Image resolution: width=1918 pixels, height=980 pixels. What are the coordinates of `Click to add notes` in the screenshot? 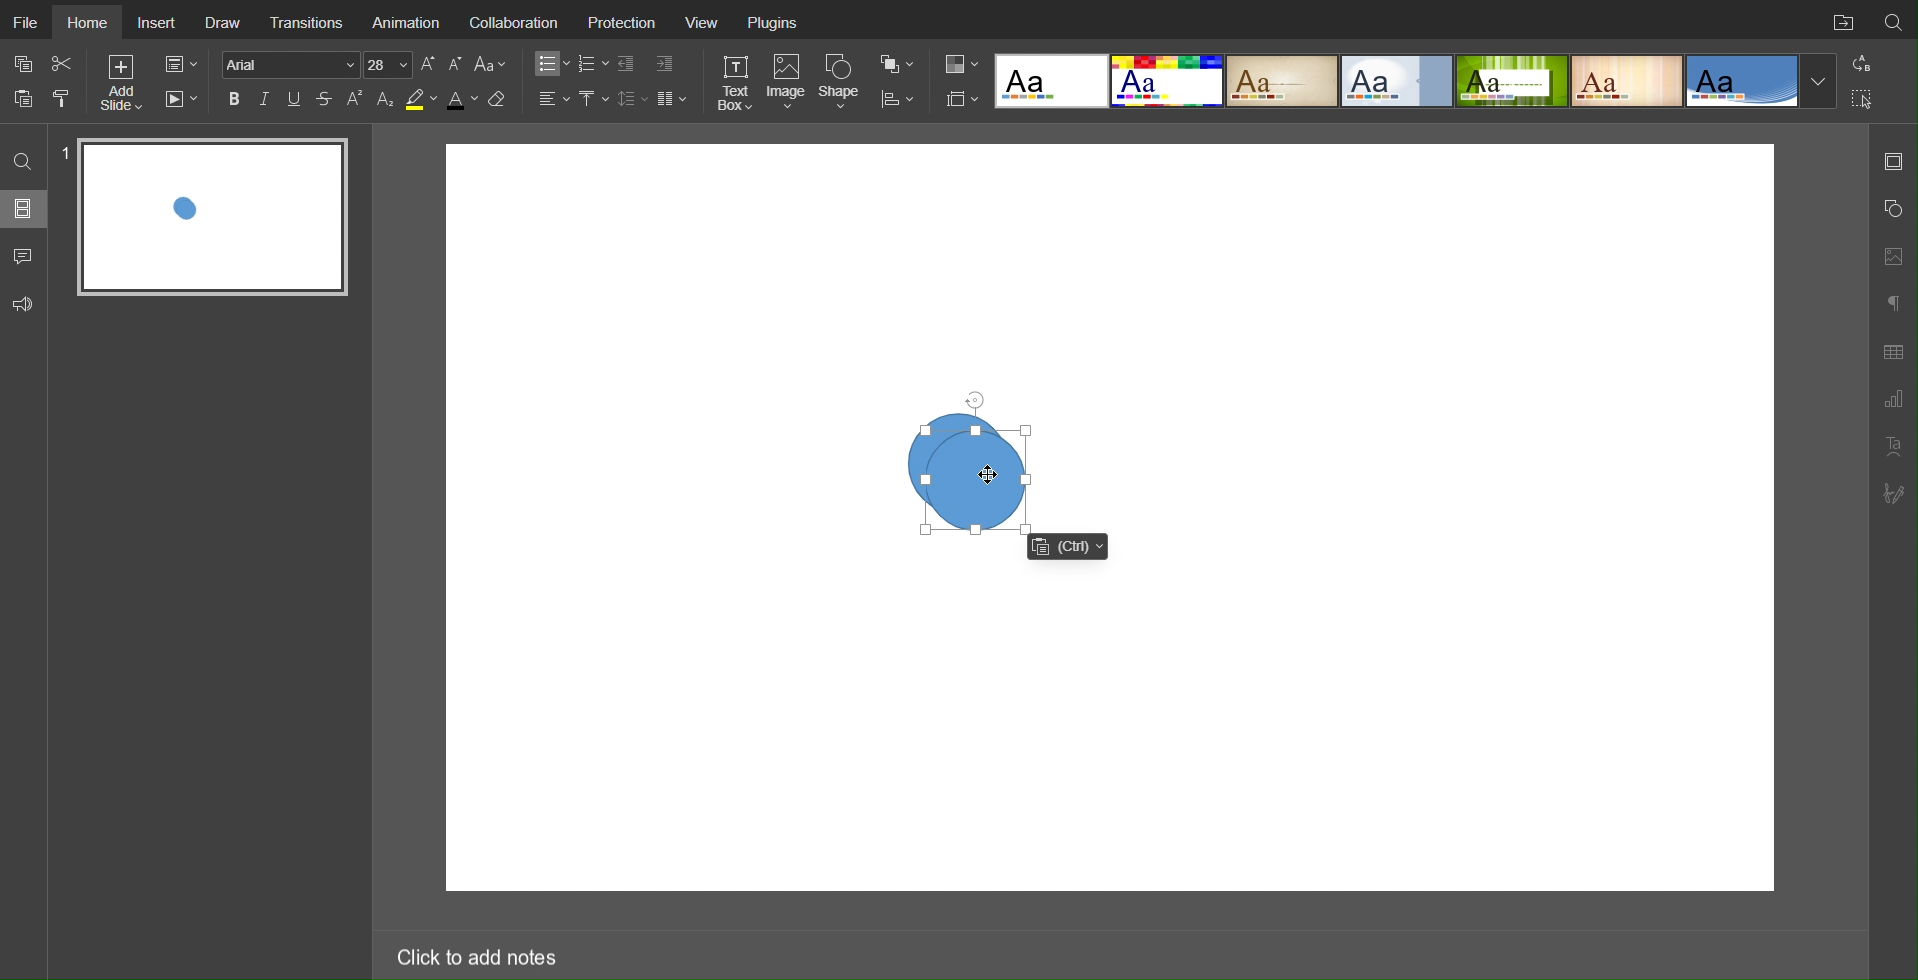 It's located at (475, 953).